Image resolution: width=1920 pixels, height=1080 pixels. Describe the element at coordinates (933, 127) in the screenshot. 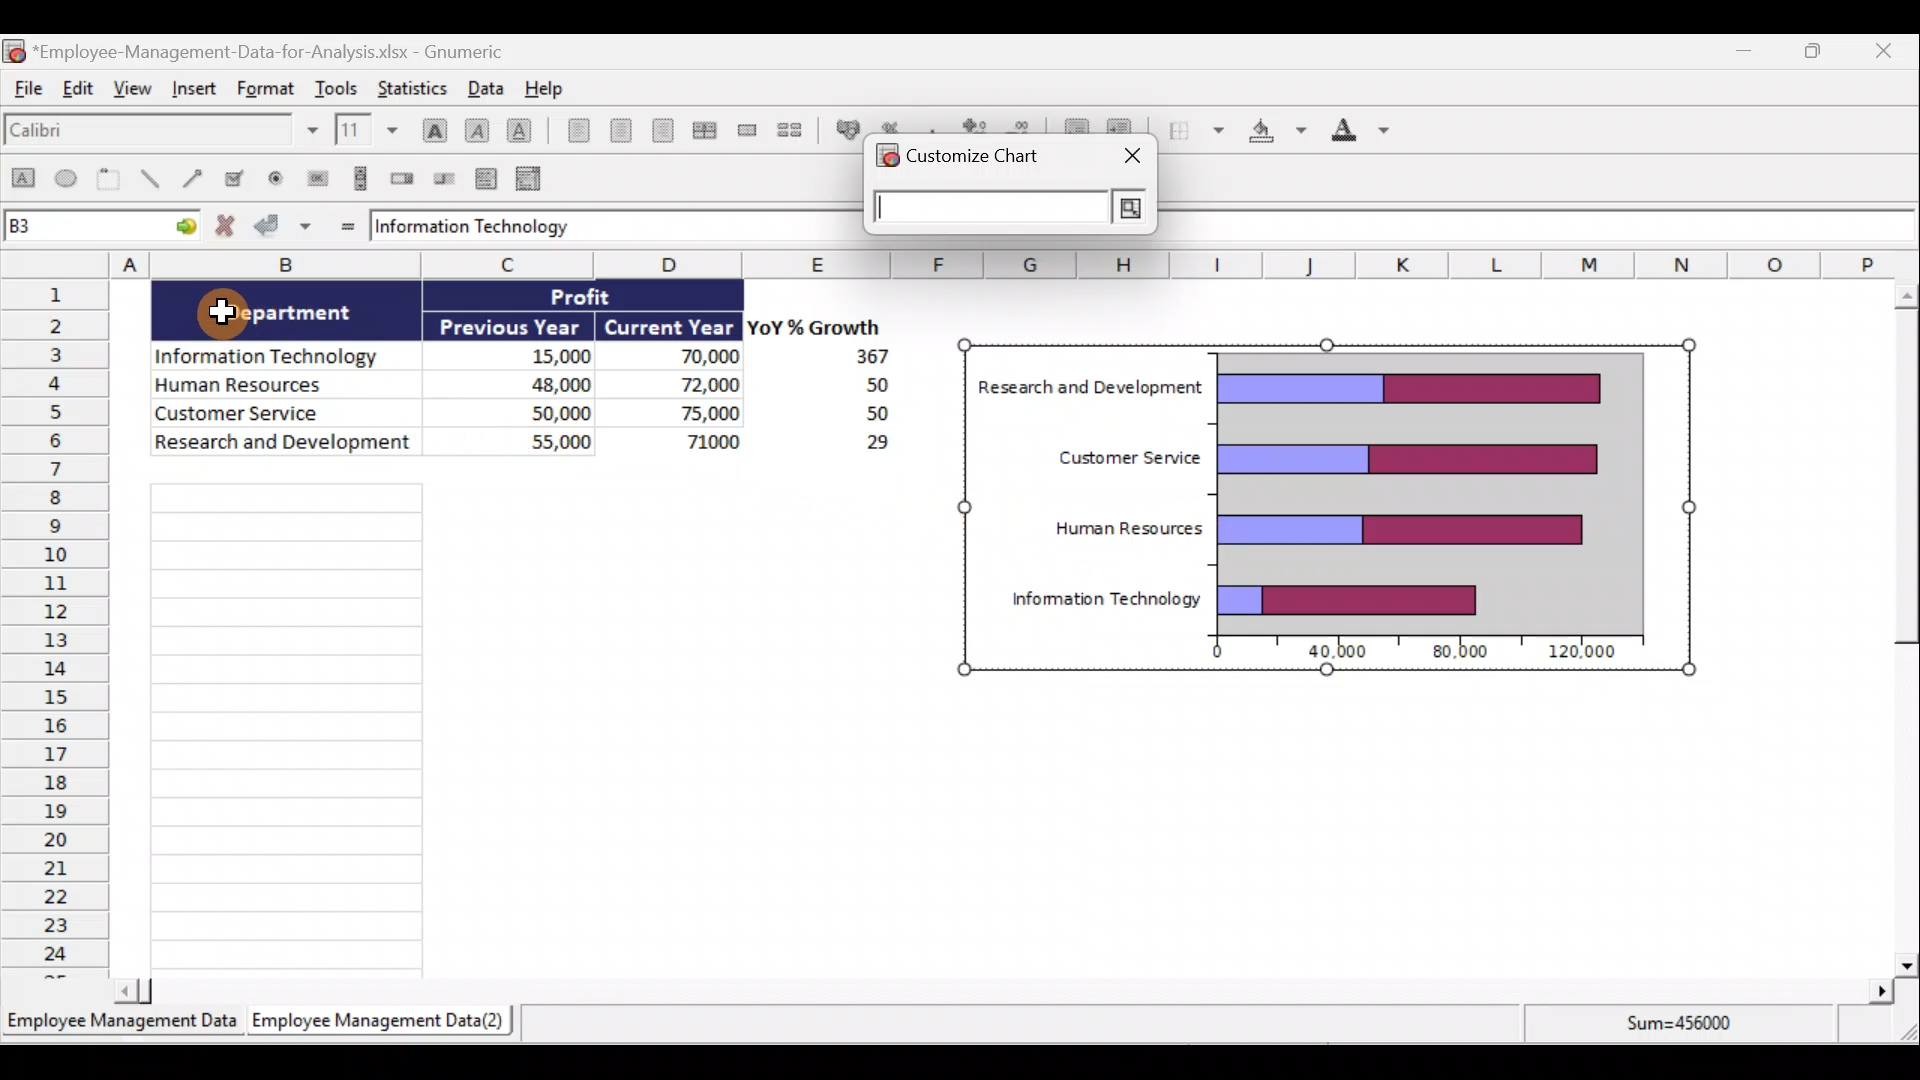

I see `Include a thousands separator` at that location.